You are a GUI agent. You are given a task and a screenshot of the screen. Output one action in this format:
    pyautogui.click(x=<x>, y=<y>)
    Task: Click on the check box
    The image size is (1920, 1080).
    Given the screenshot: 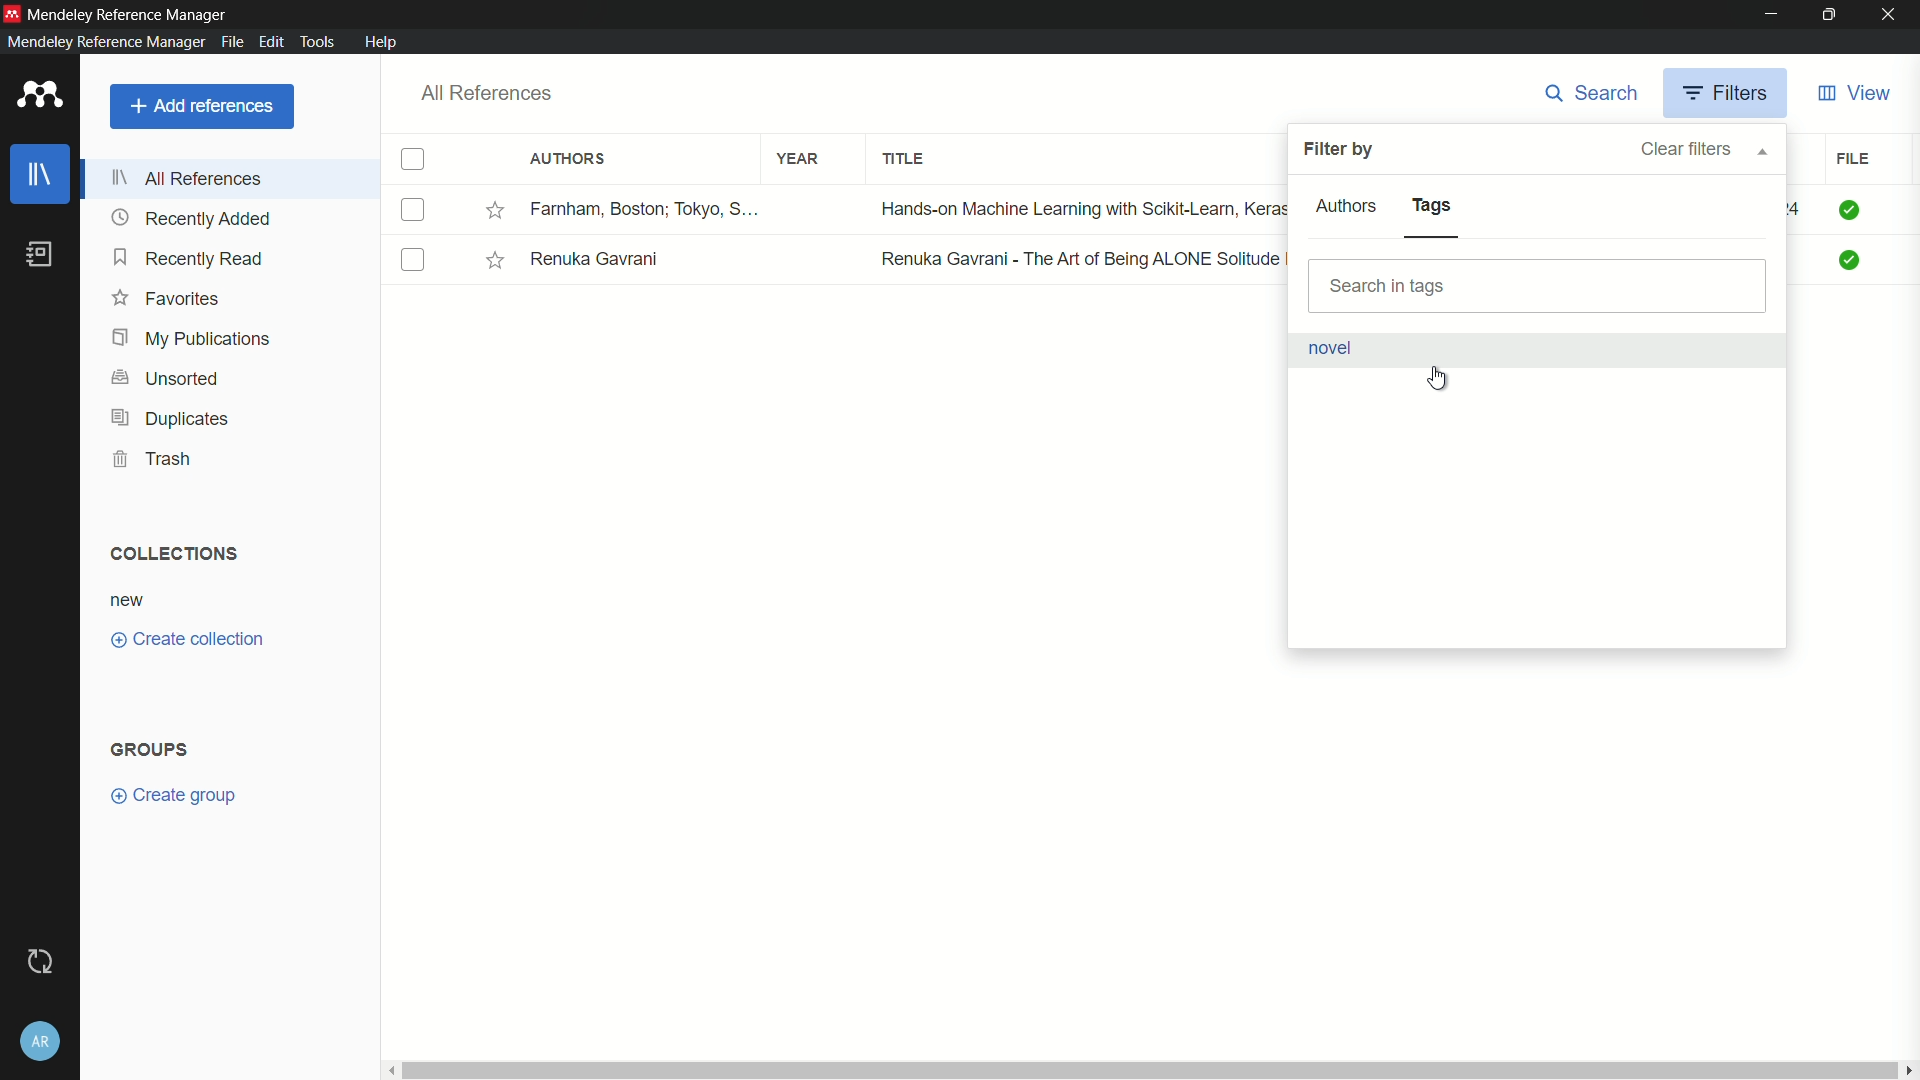 What is the action you would take?
    pyautogui.click(x=416, y=210)
    